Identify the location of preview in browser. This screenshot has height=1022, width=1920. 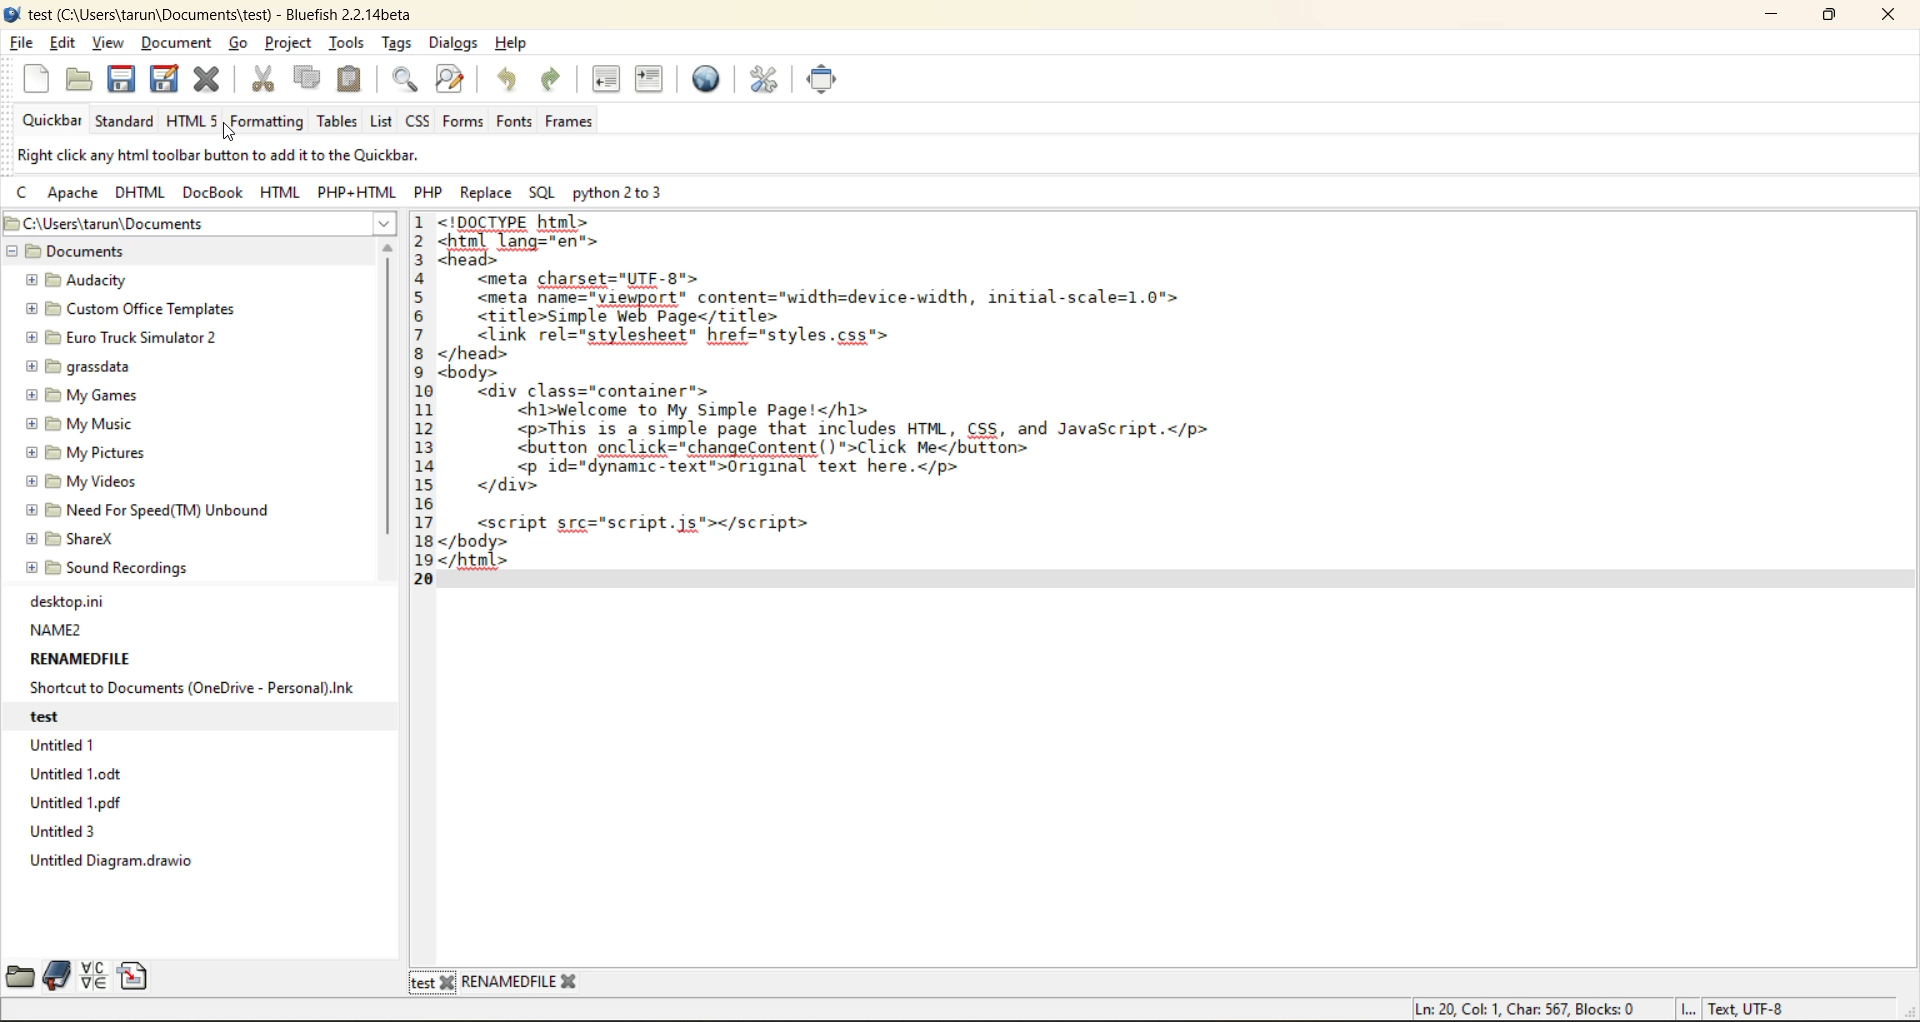
(709, 78).